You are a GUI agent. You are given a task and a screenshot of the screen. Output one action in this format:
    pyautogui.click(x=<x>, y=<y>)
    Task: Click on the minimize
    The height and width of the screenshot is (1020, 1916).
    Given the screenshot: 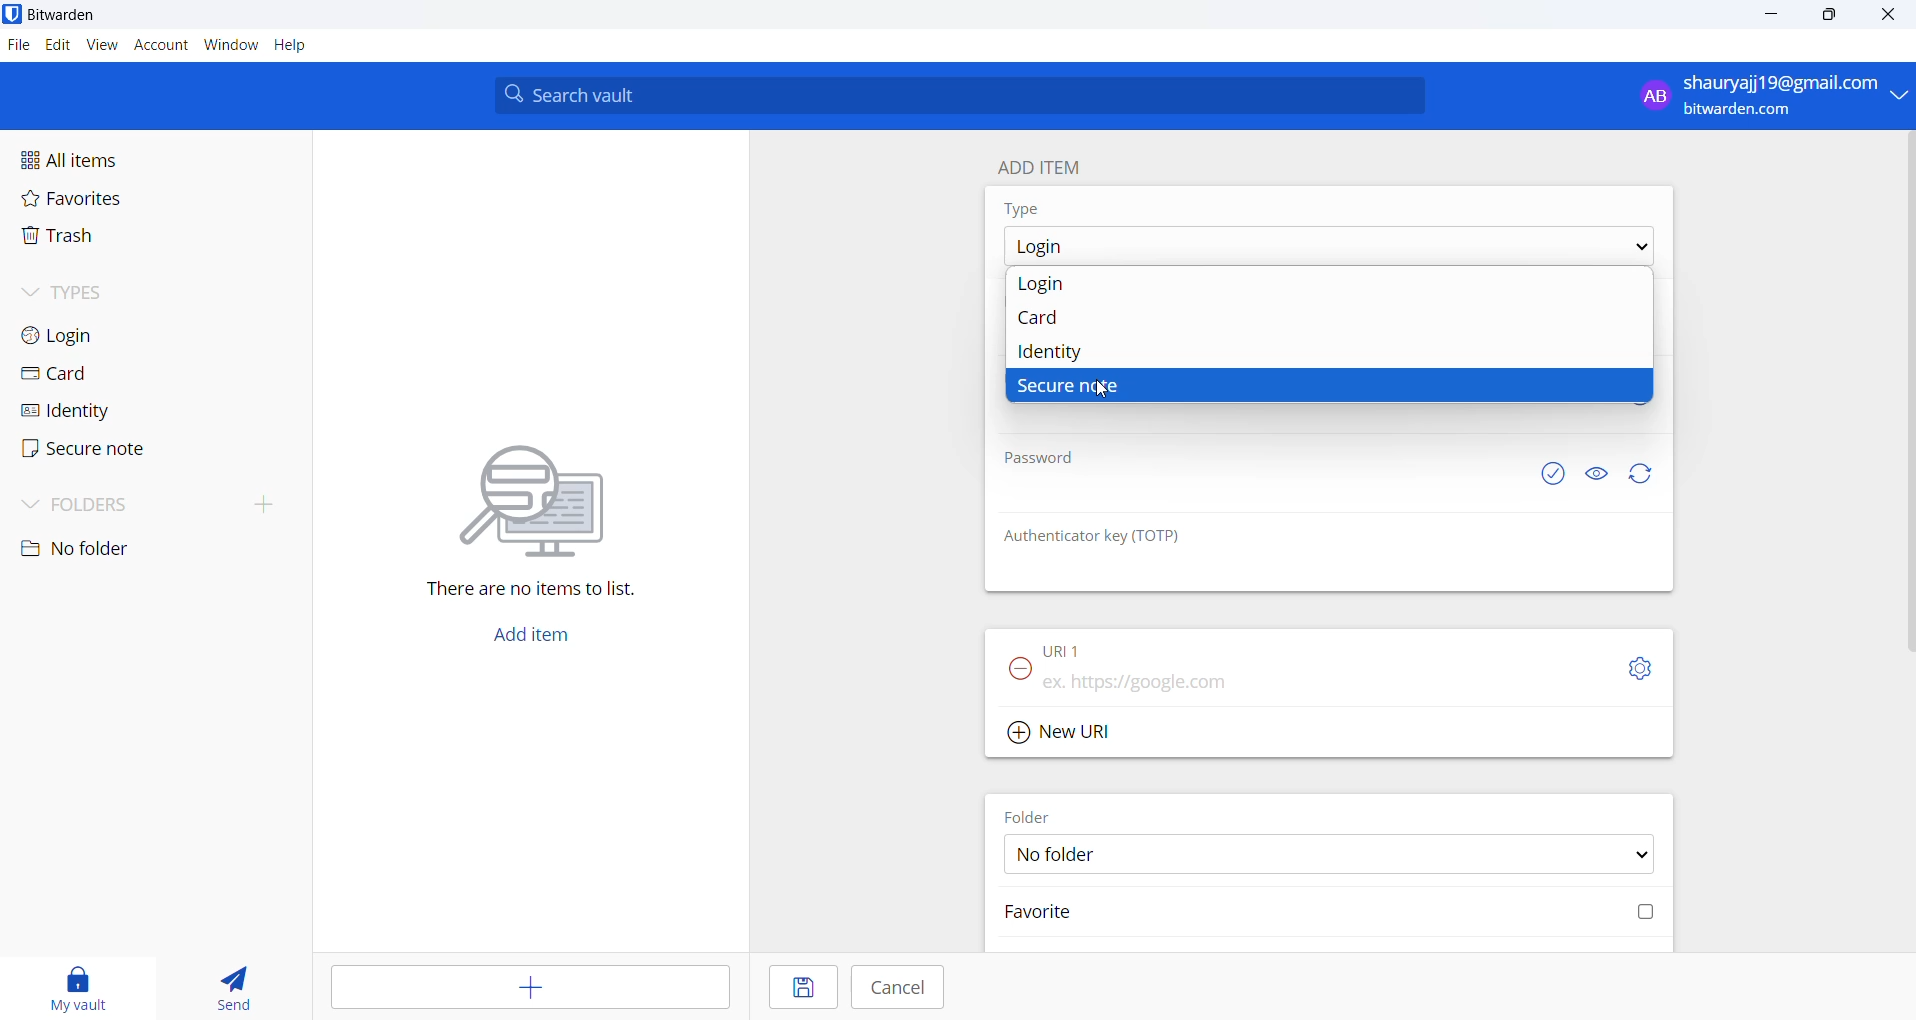 What is the action you would take?
    pyautogui.click(x=1774, y=15)
    